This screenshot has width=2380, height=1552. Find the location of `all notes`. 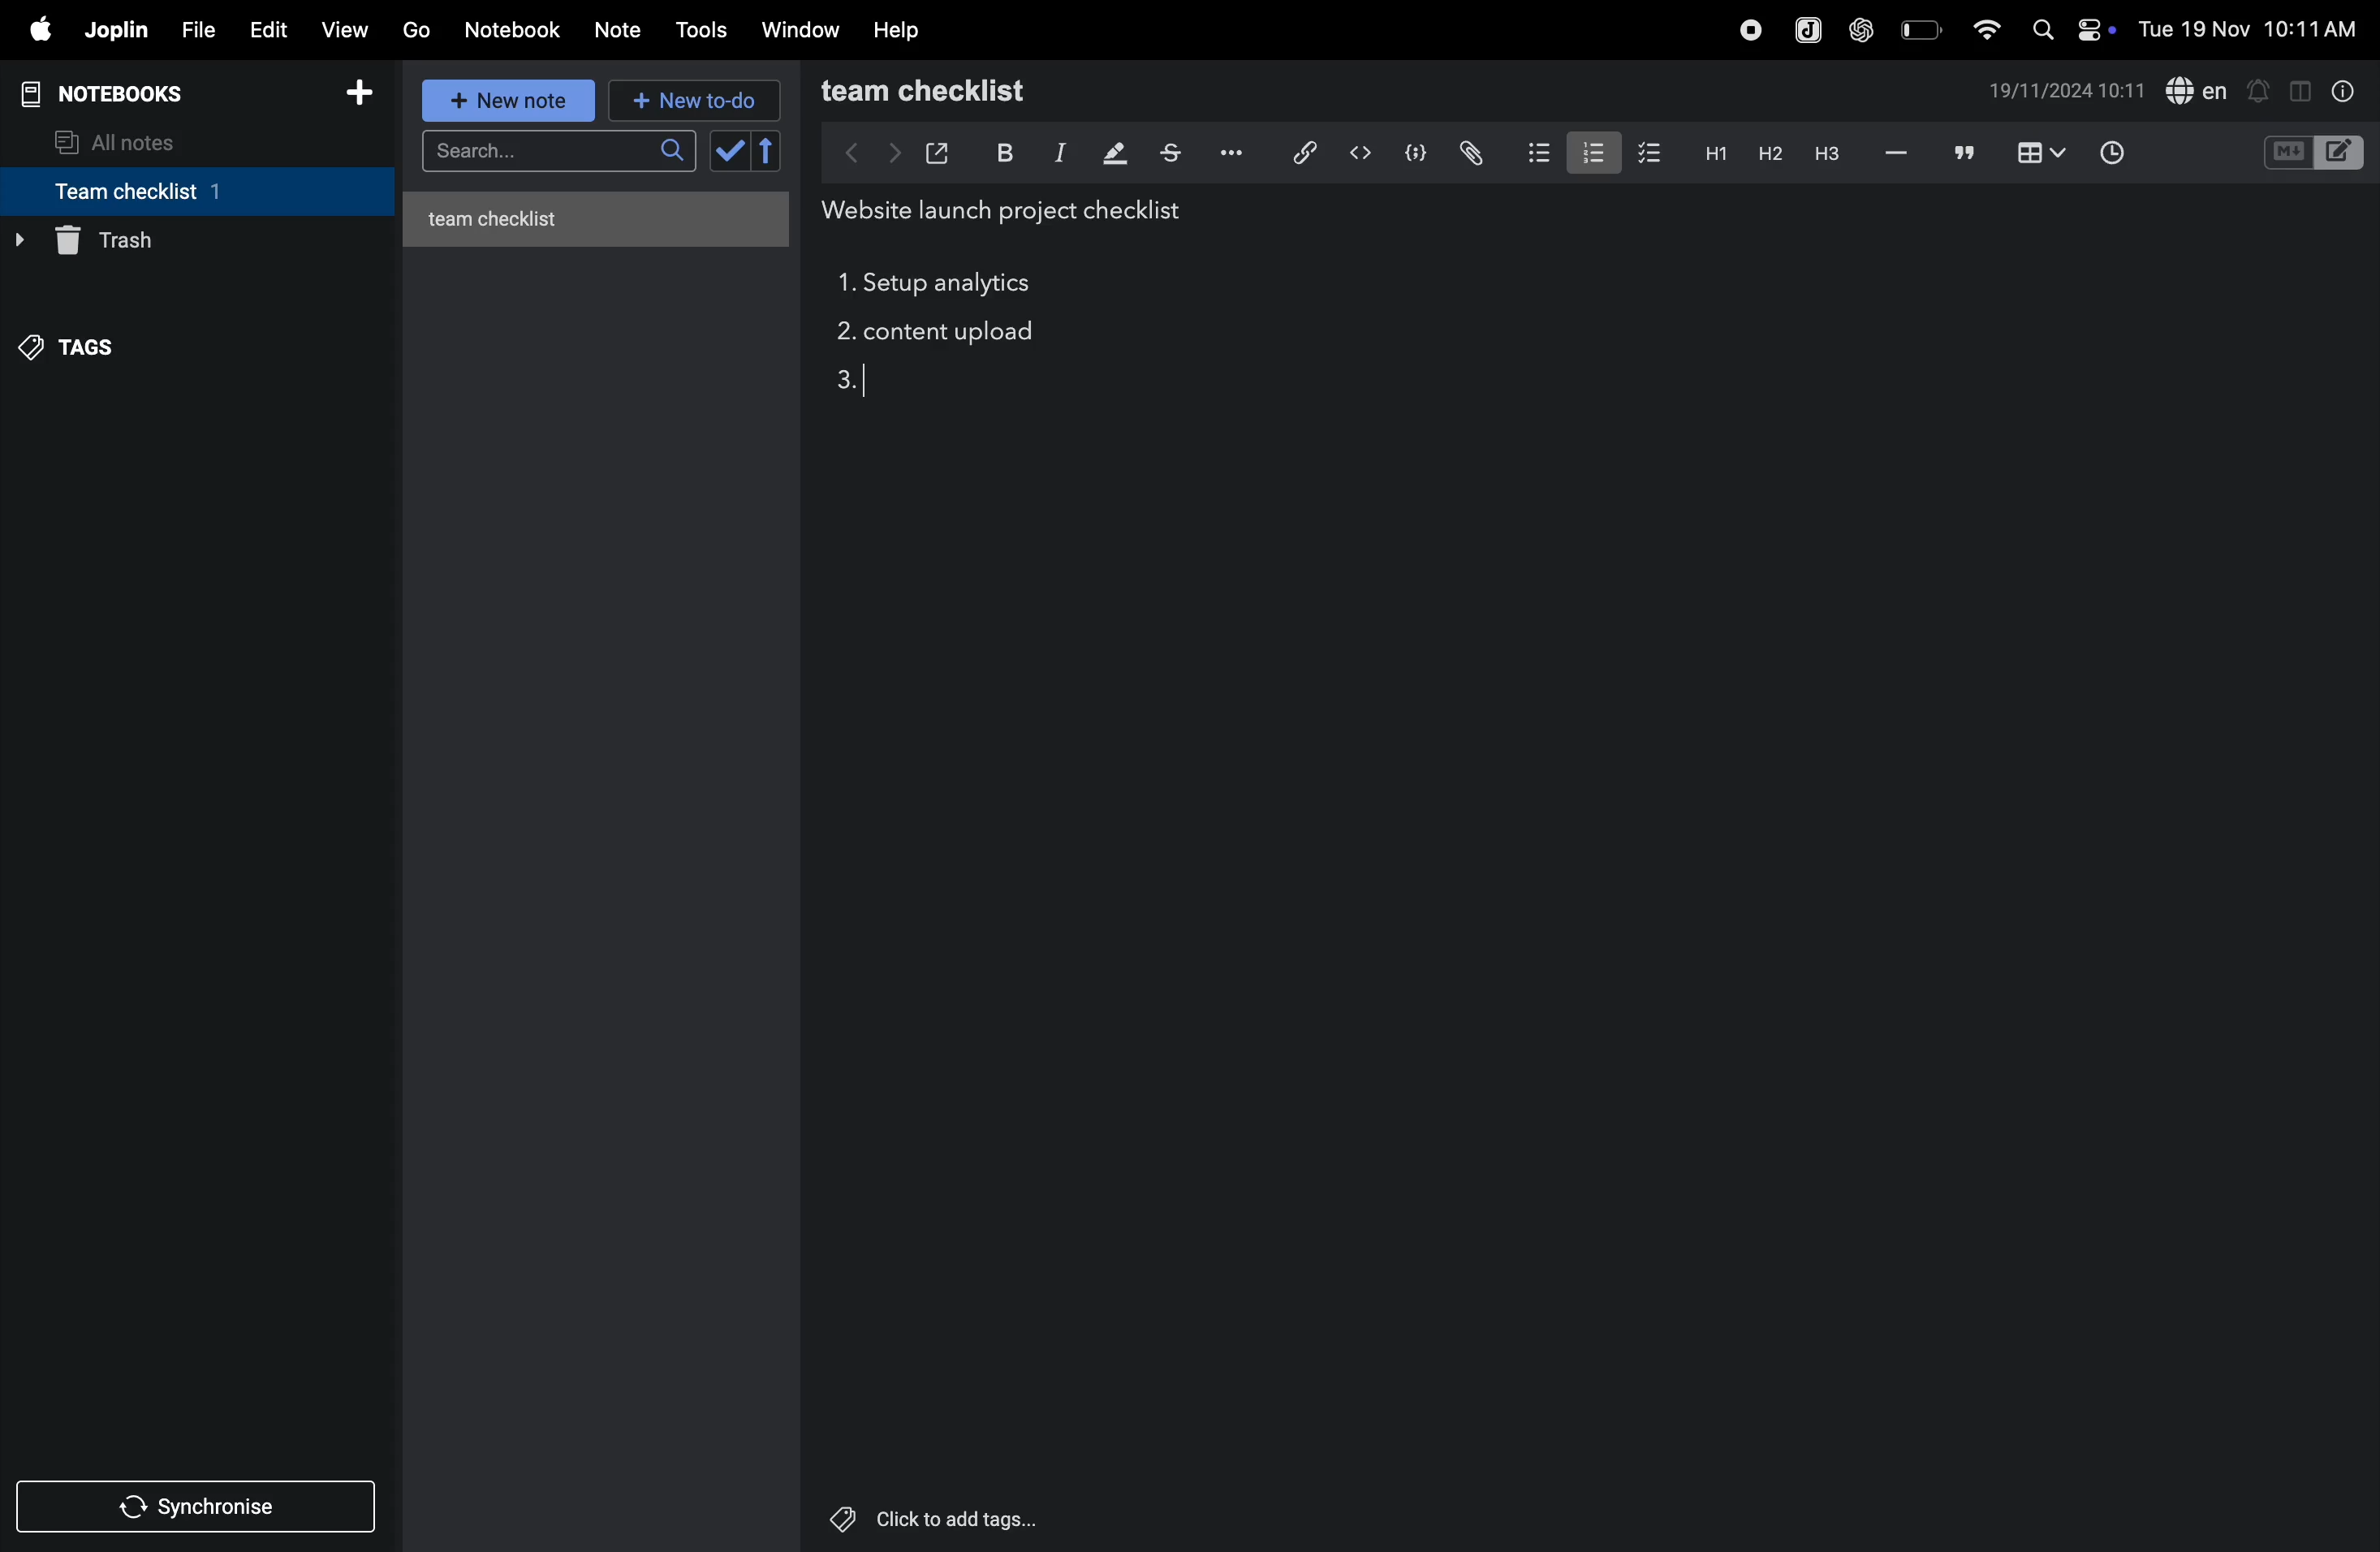

all notes is located at coordinates (131, 140).